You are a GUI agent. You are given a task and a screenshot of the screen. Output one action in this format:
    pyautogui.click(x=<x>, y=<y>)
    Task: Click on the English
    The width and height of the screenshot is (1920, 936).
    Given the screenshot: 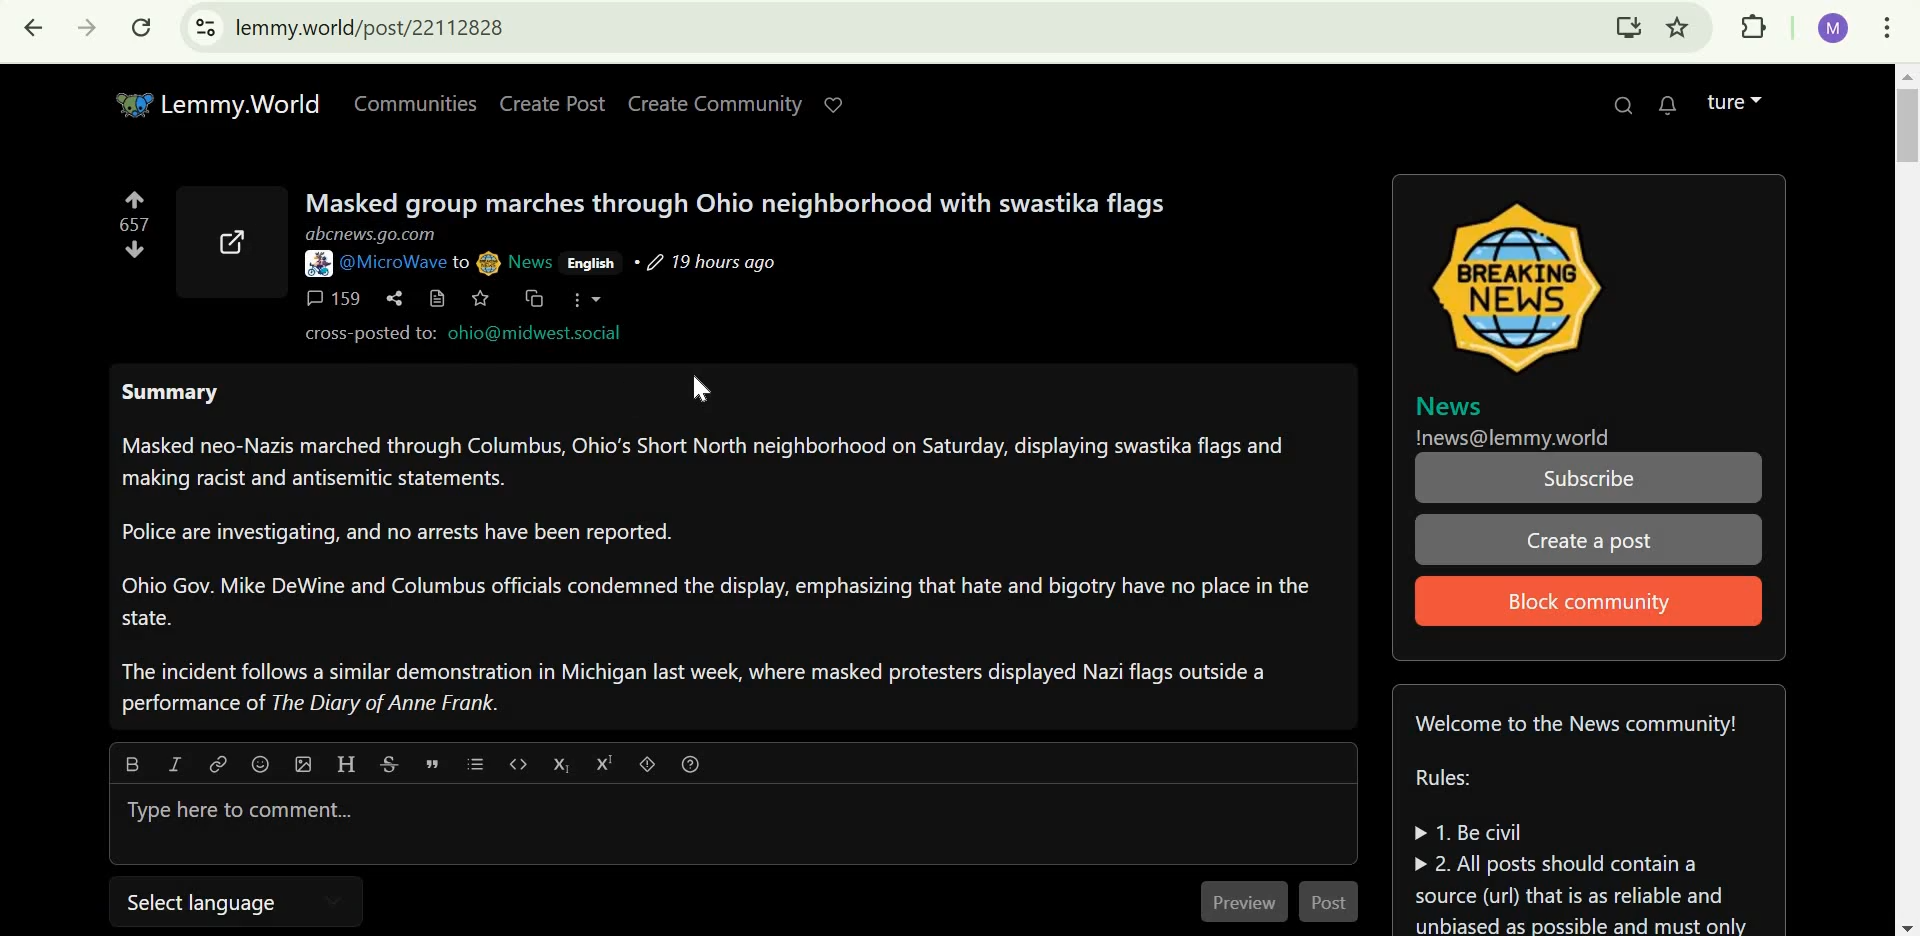 What is the action you would take?
    pyautogui.click(x=591, y=262)
    